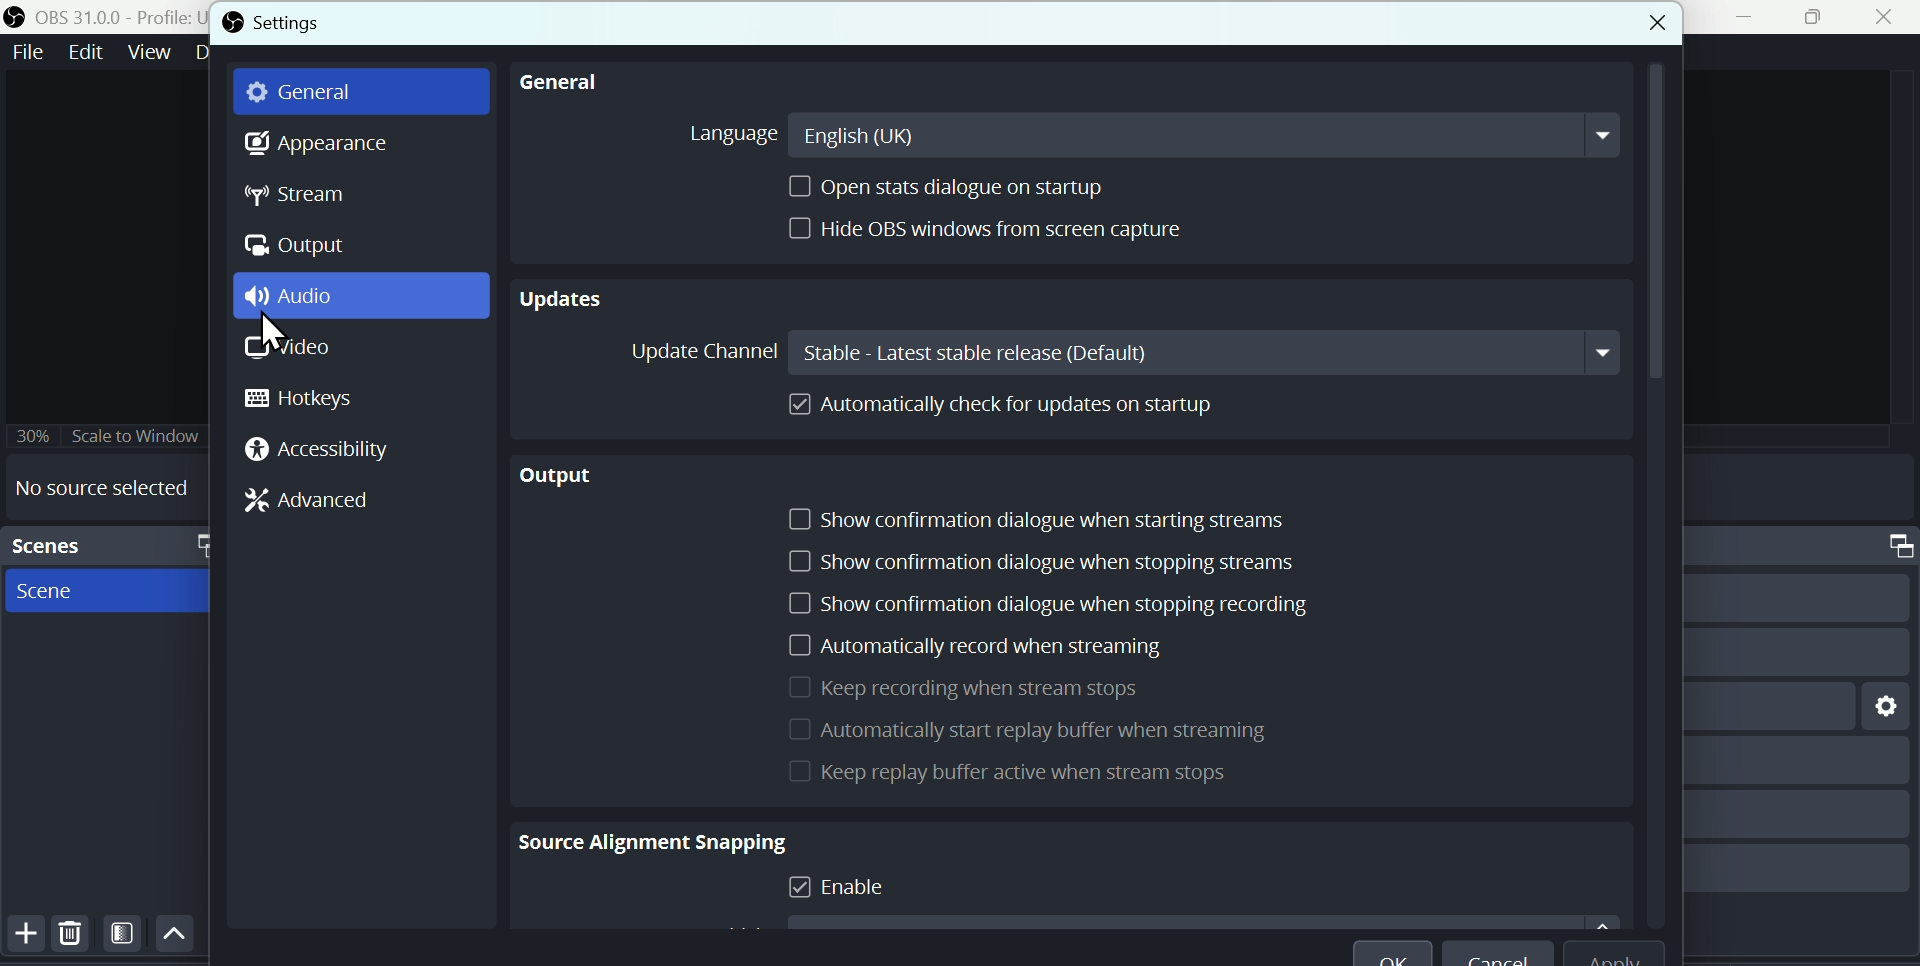 Image resolution: width=1920 pixels, height=966 pixels. Describe the element at coordinates (1043, 733) in the screenshot. I see `Automatically start replay buffer when streaming` at that location.